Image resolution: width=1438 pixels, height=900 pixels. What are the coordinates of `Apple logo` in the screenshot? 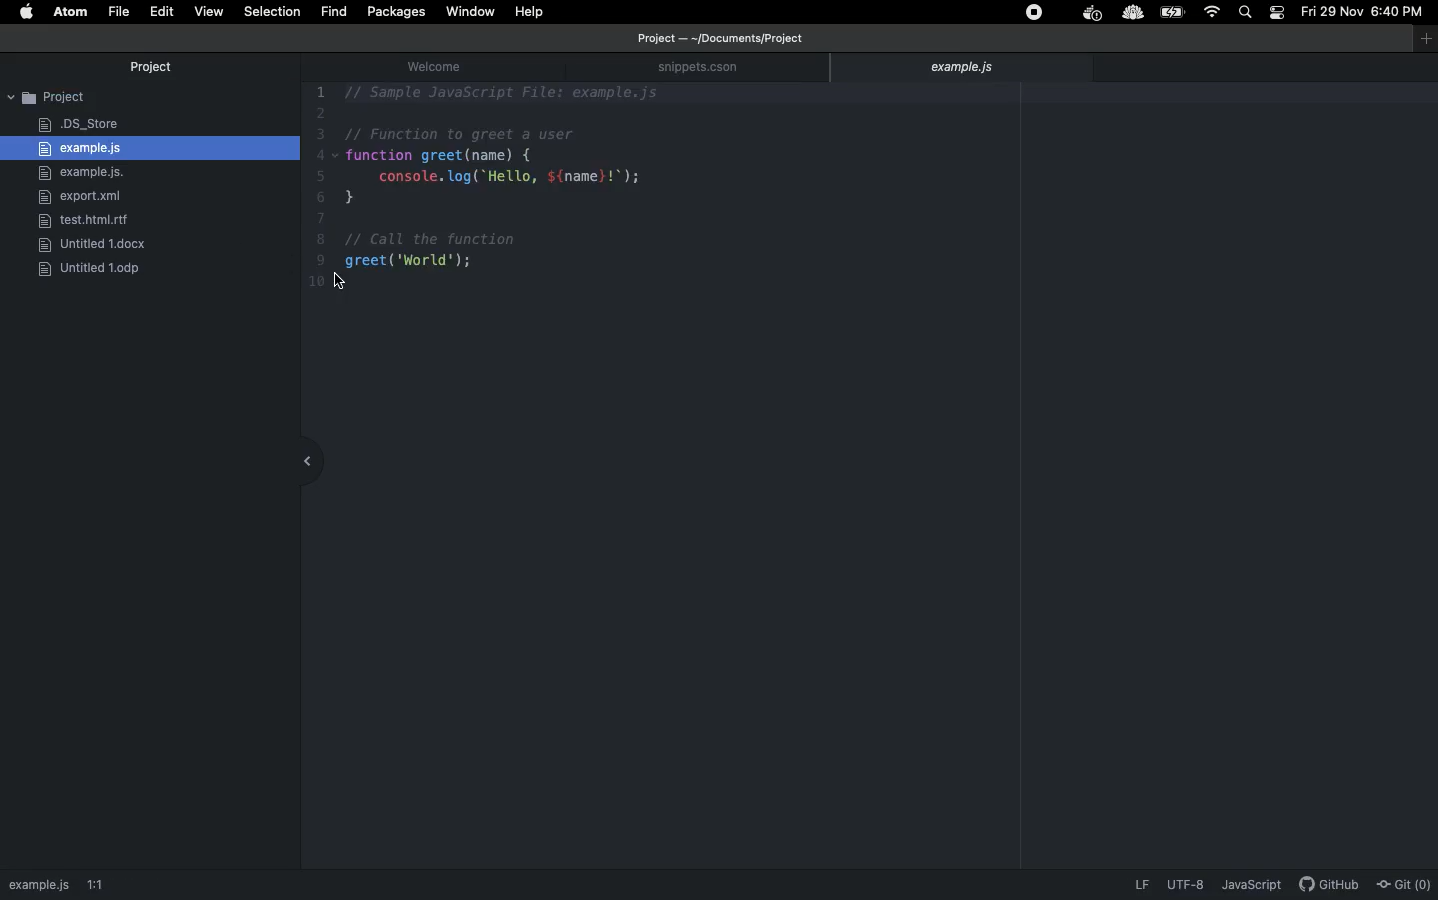 It's located at (29, 12).